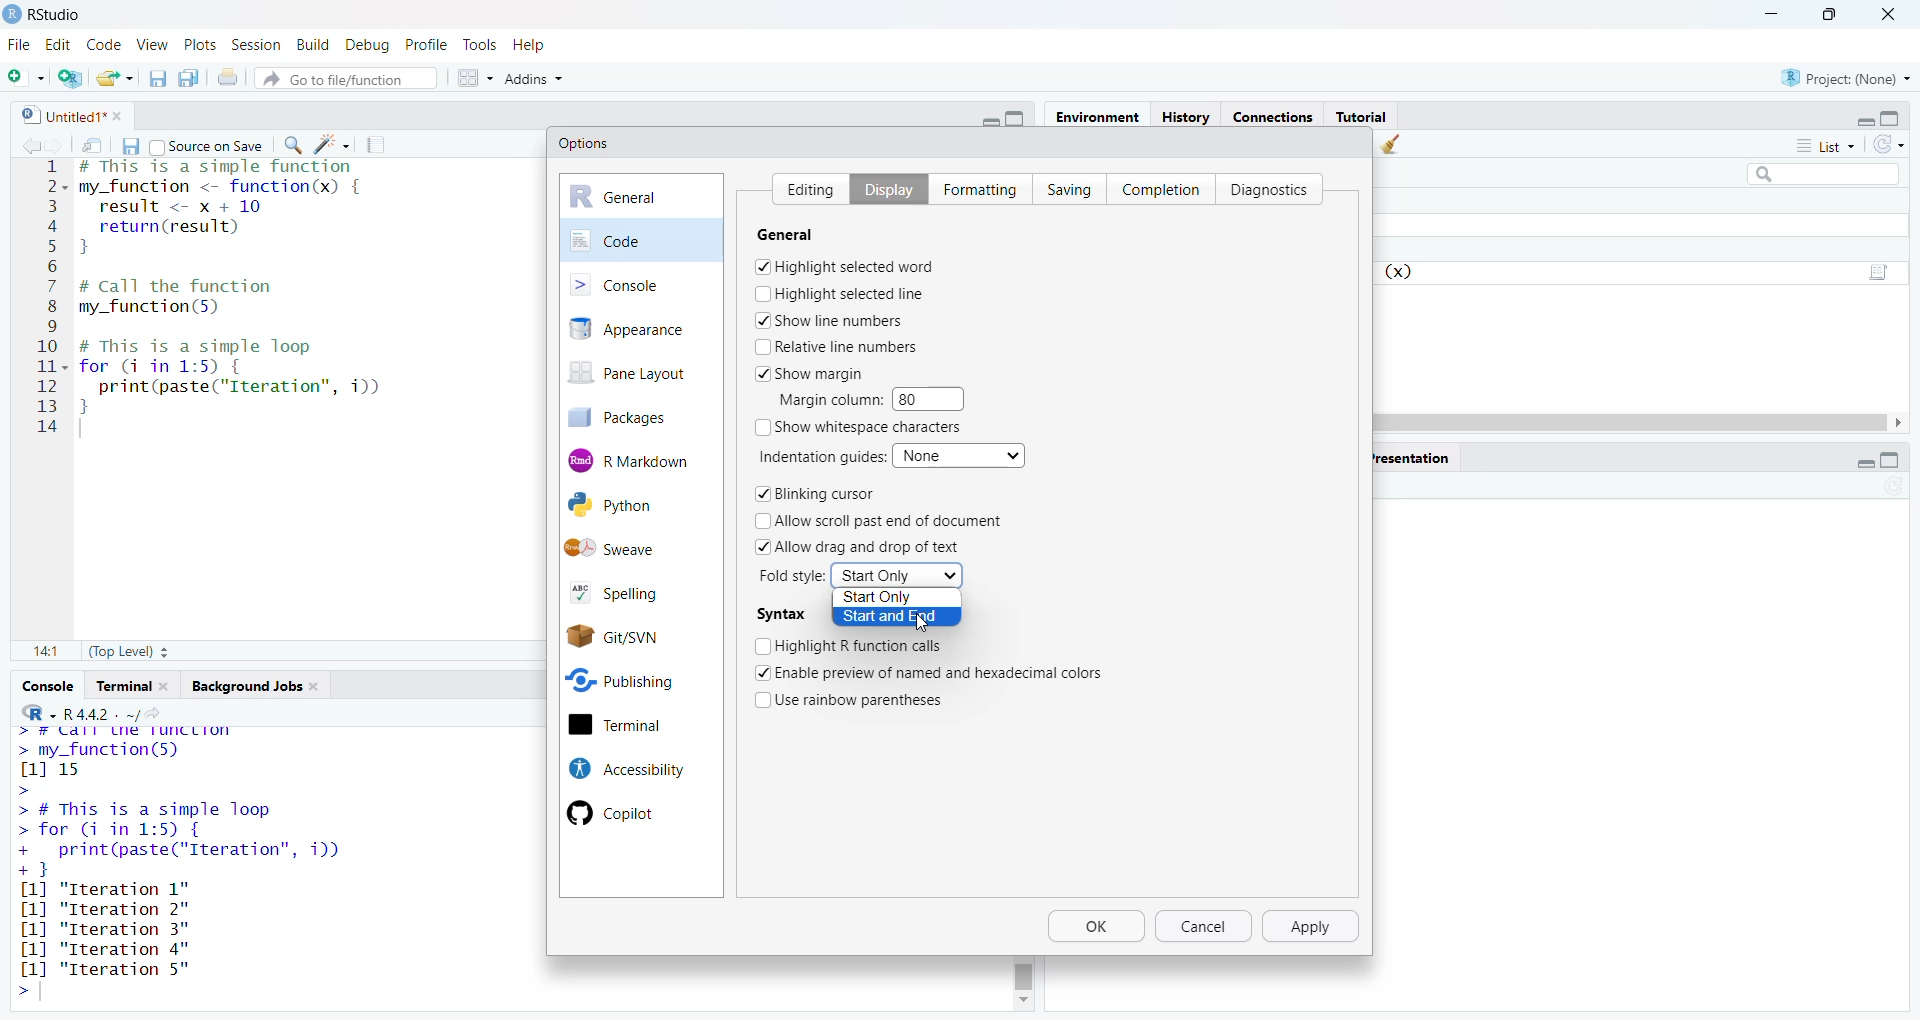 Image resolution: width=1920 pixels, height=1020 pixels. What do you see at coordinates (53, 114) in the screenshot?
I see `untitled` at bounding box center [53, 114].